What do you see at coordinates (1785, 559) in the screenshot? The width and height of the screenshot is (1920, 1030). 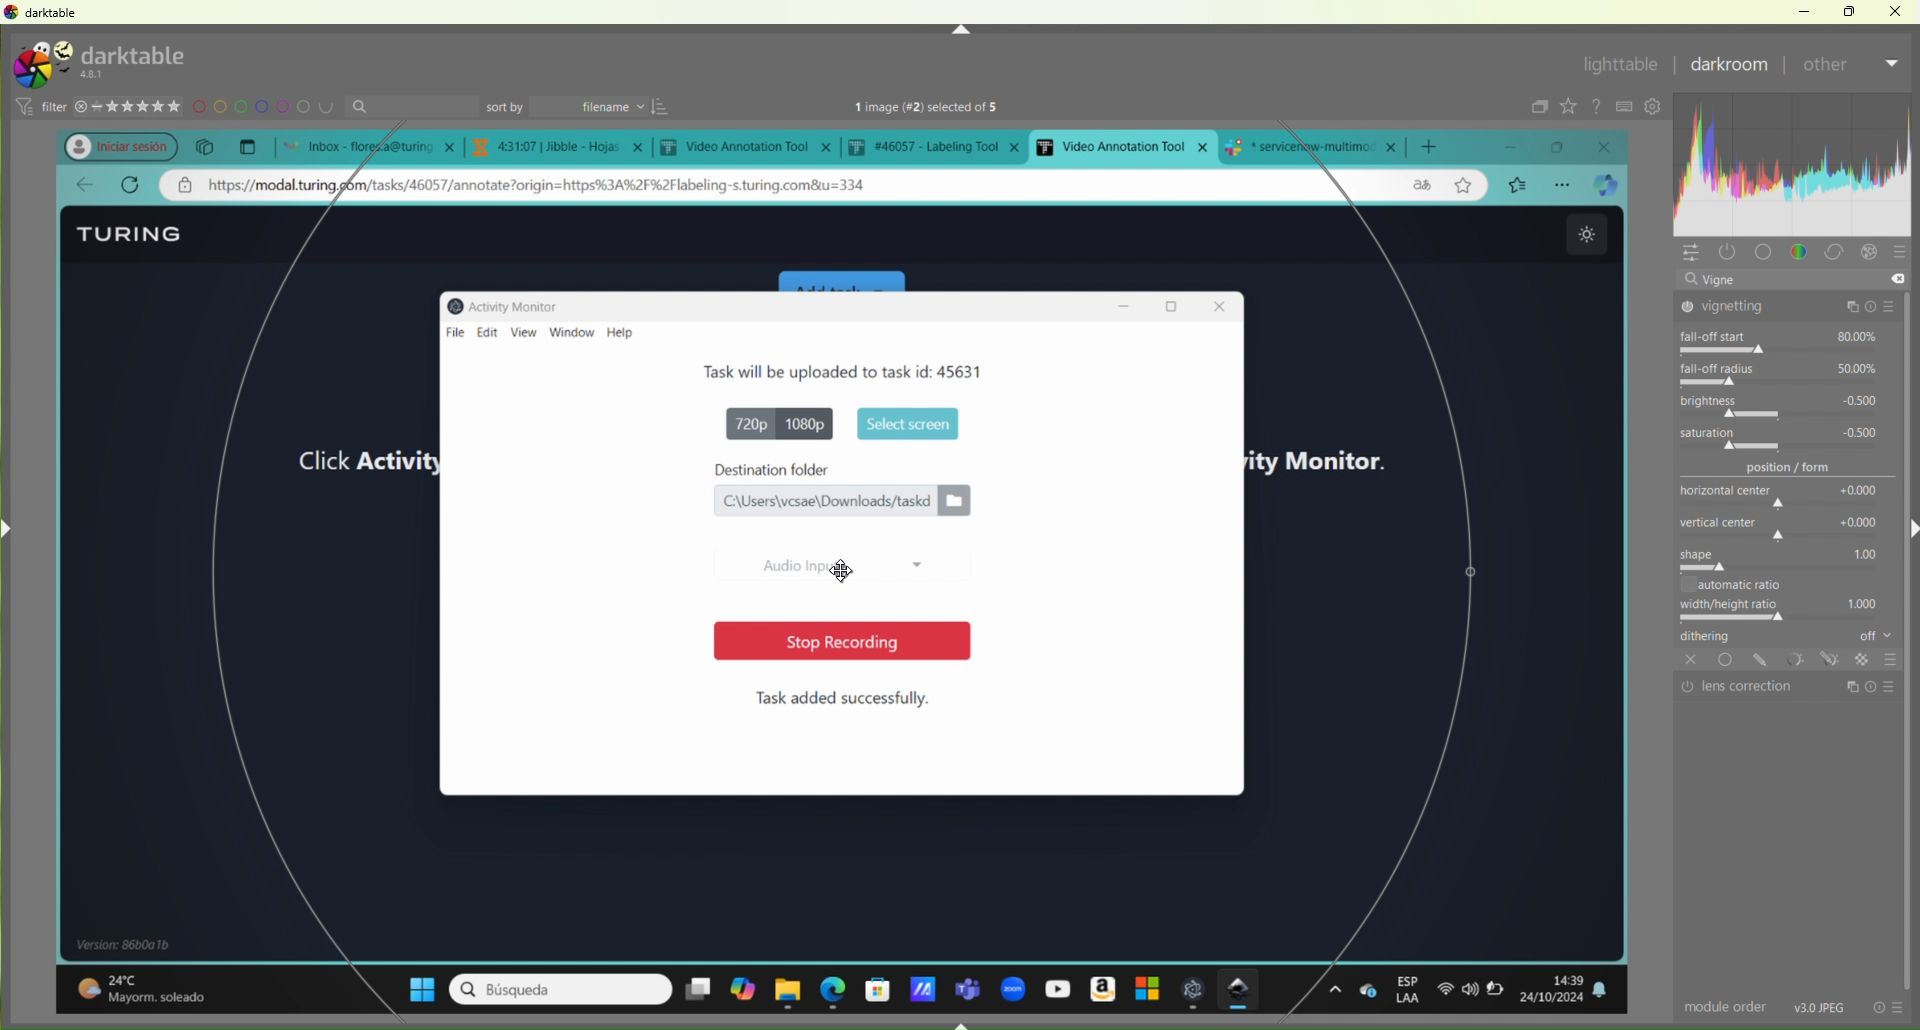 I see `shape` at bounding box center [1785, 559].